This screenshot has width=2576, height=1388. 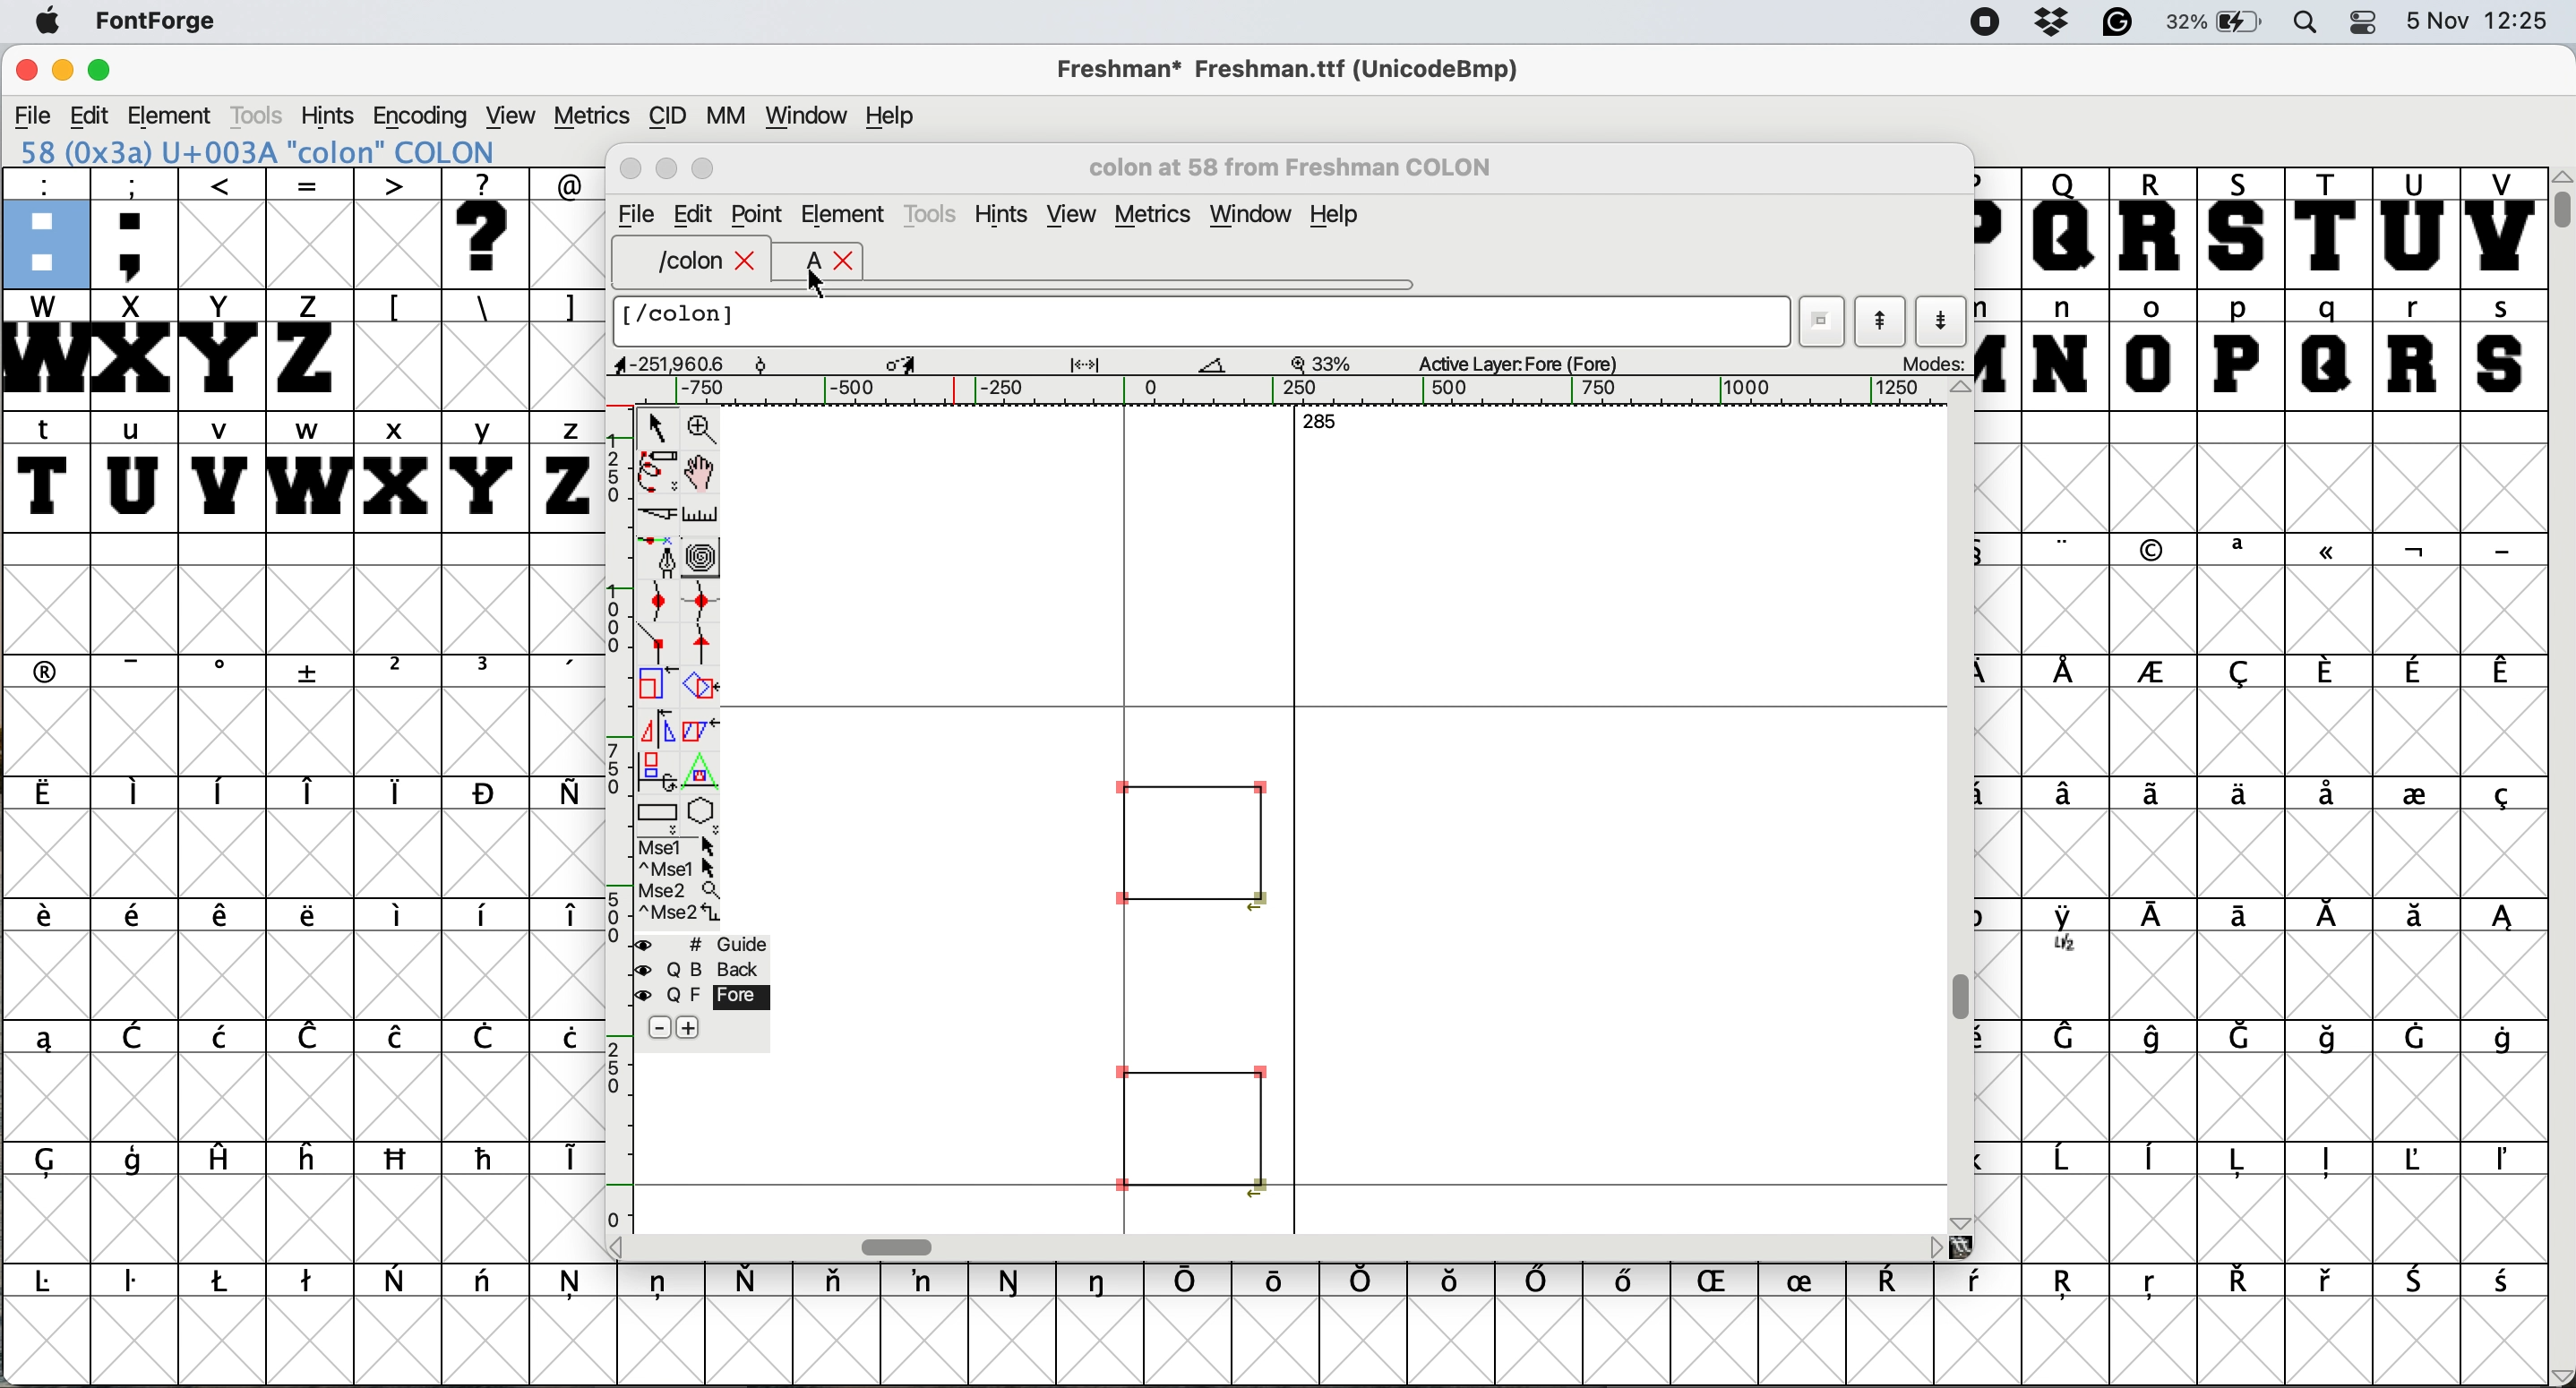 What do you see at coordinates (1633, 1285) in the screenshot?
I see `symbol` at bounding box center [1633, 1285].